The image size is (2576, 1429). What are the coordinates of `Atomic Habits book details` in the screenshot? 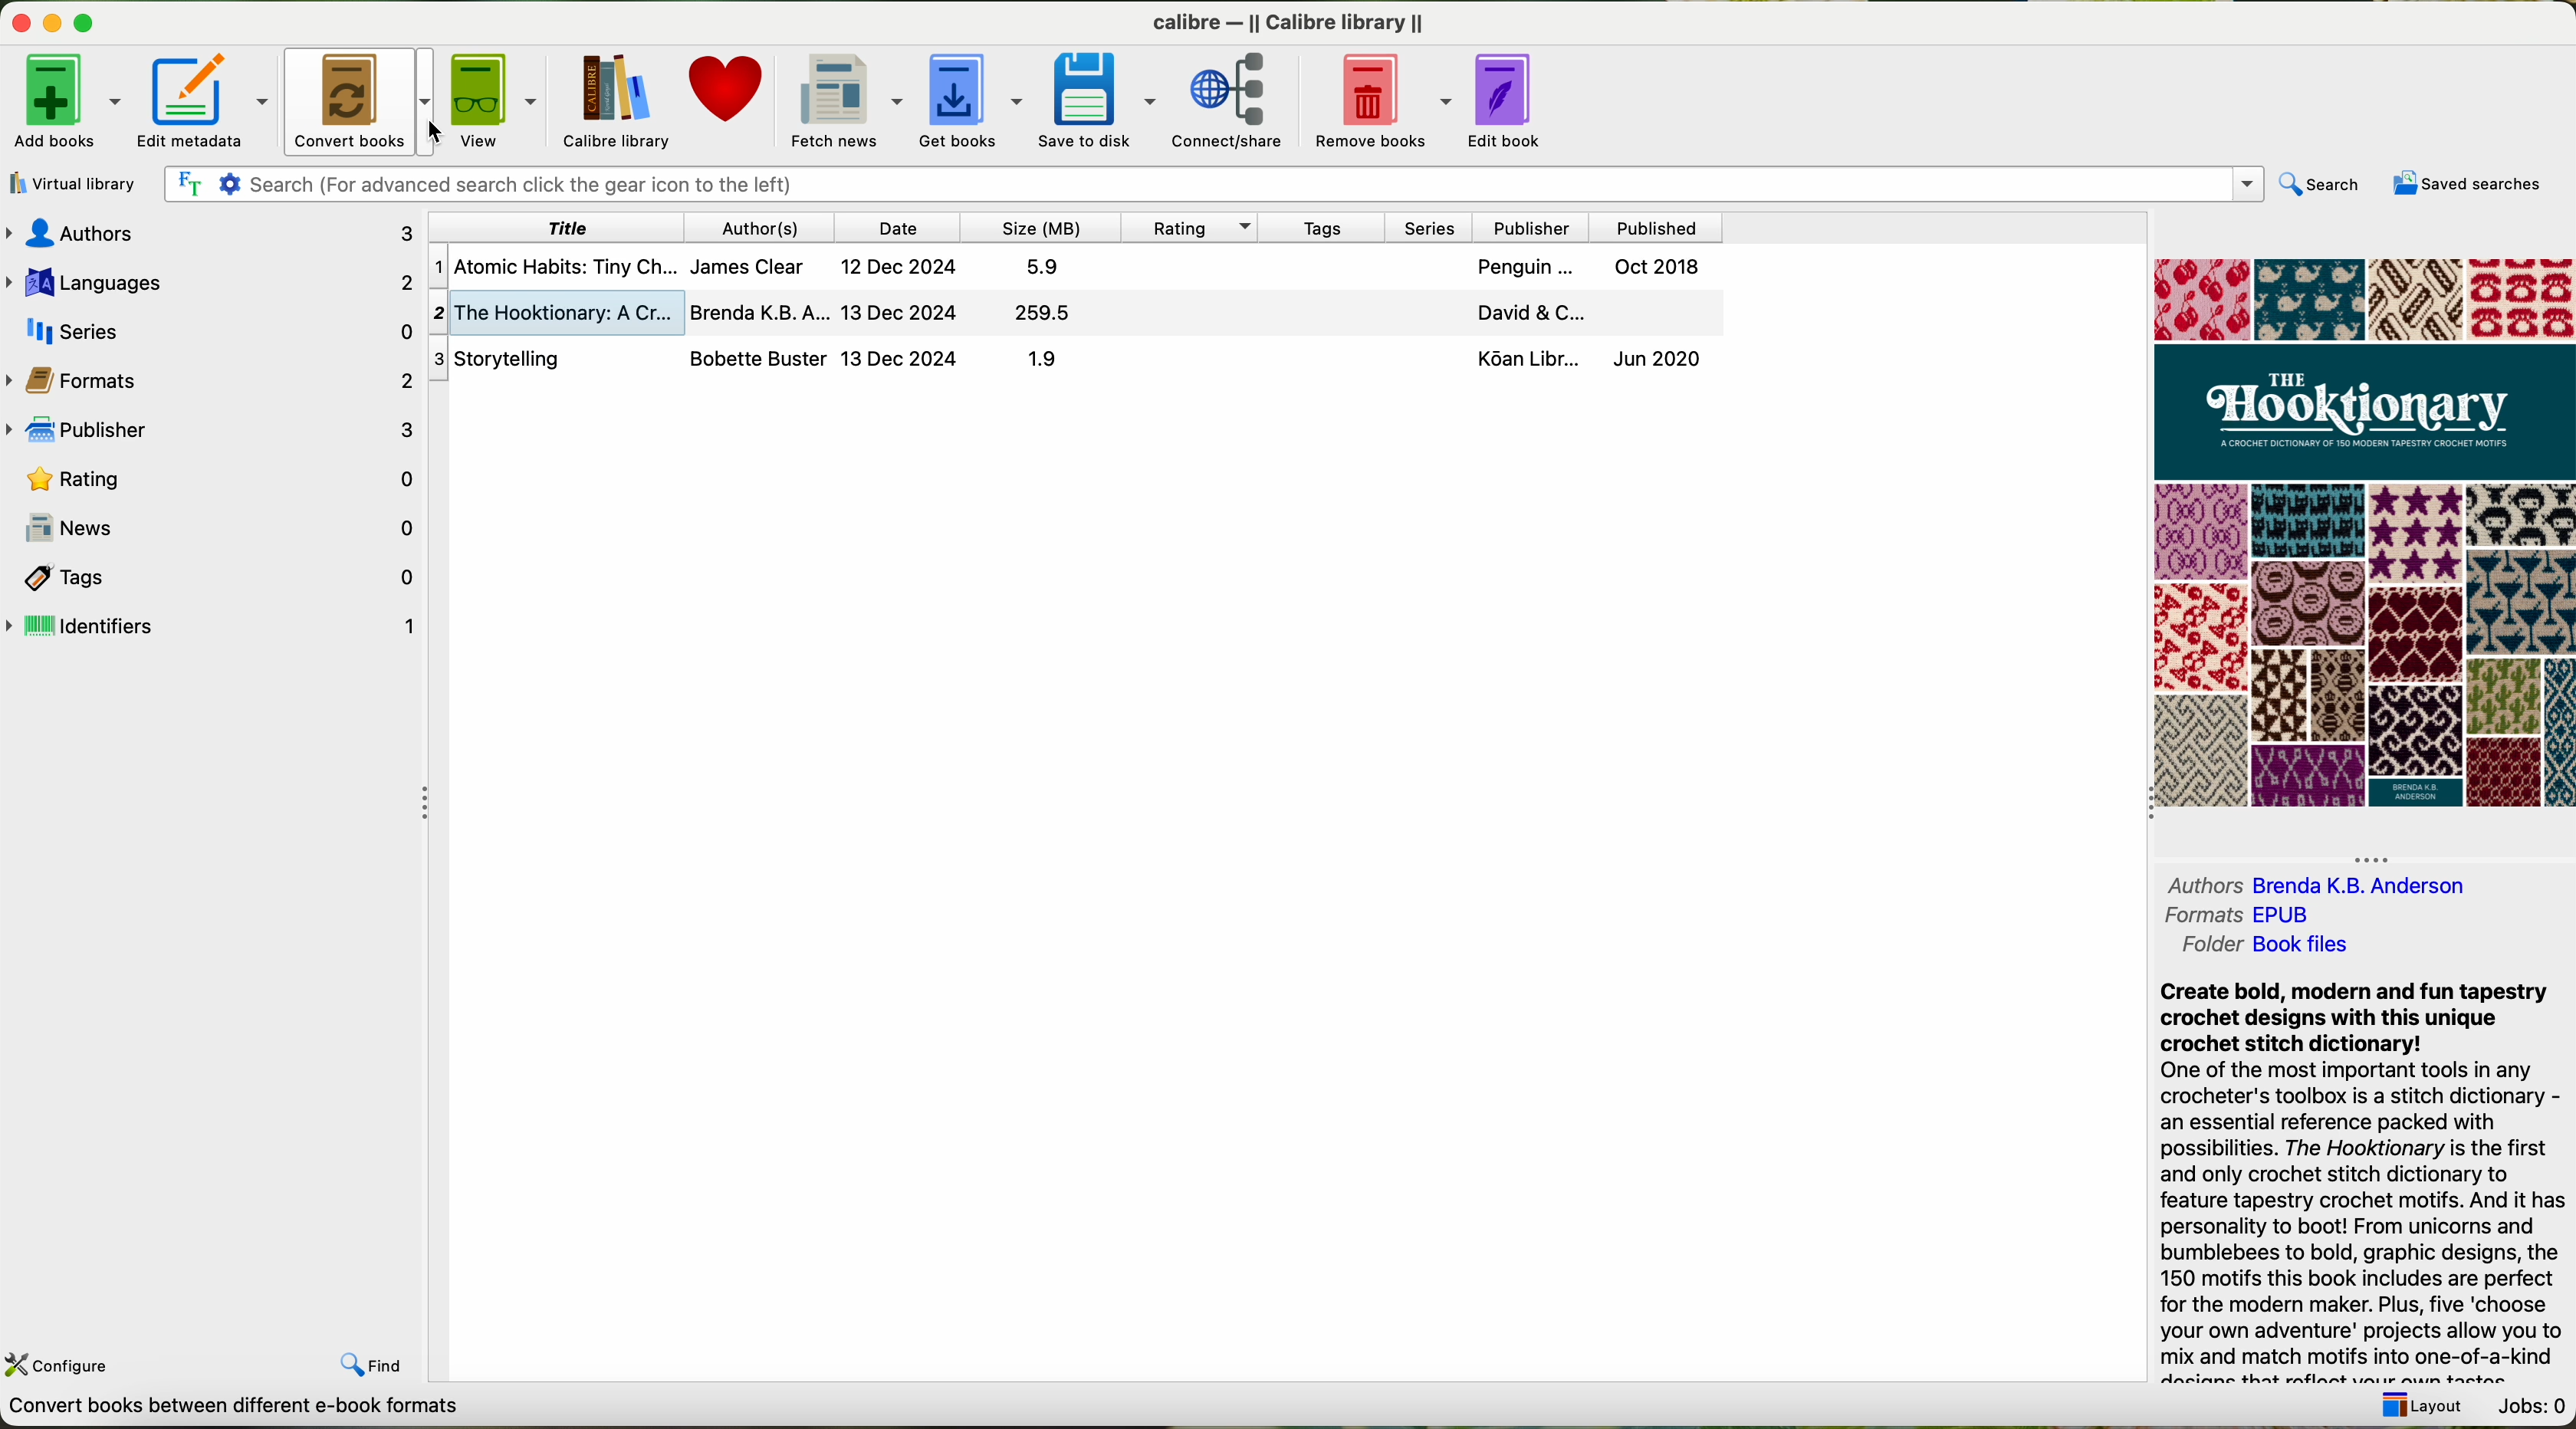 It's located at (1072, 271).